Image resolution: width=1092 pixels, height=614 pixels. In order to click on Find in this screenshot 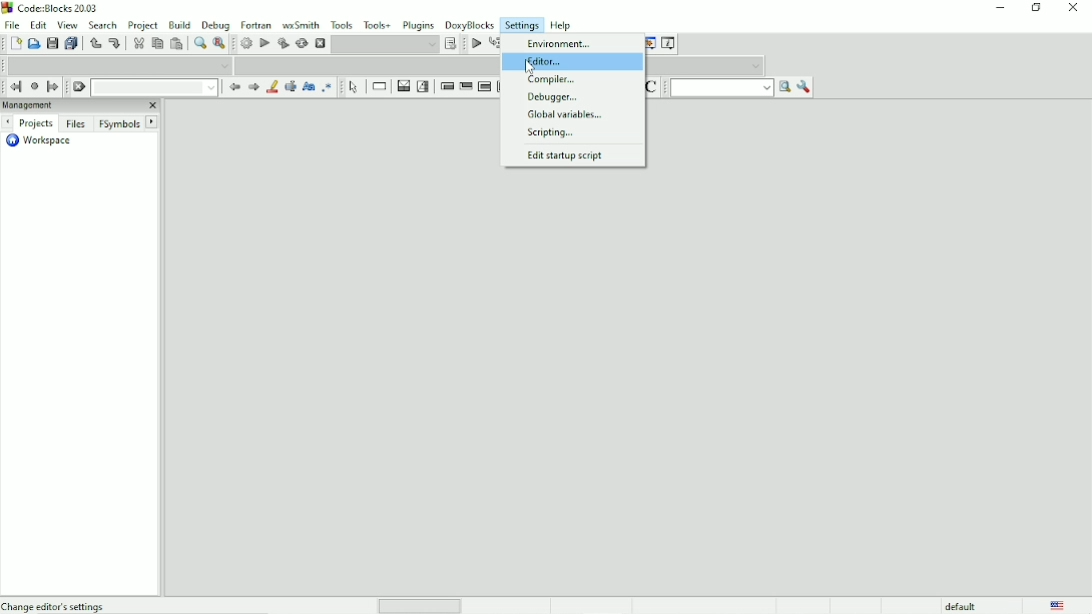, I will do `click(199, 43)`.